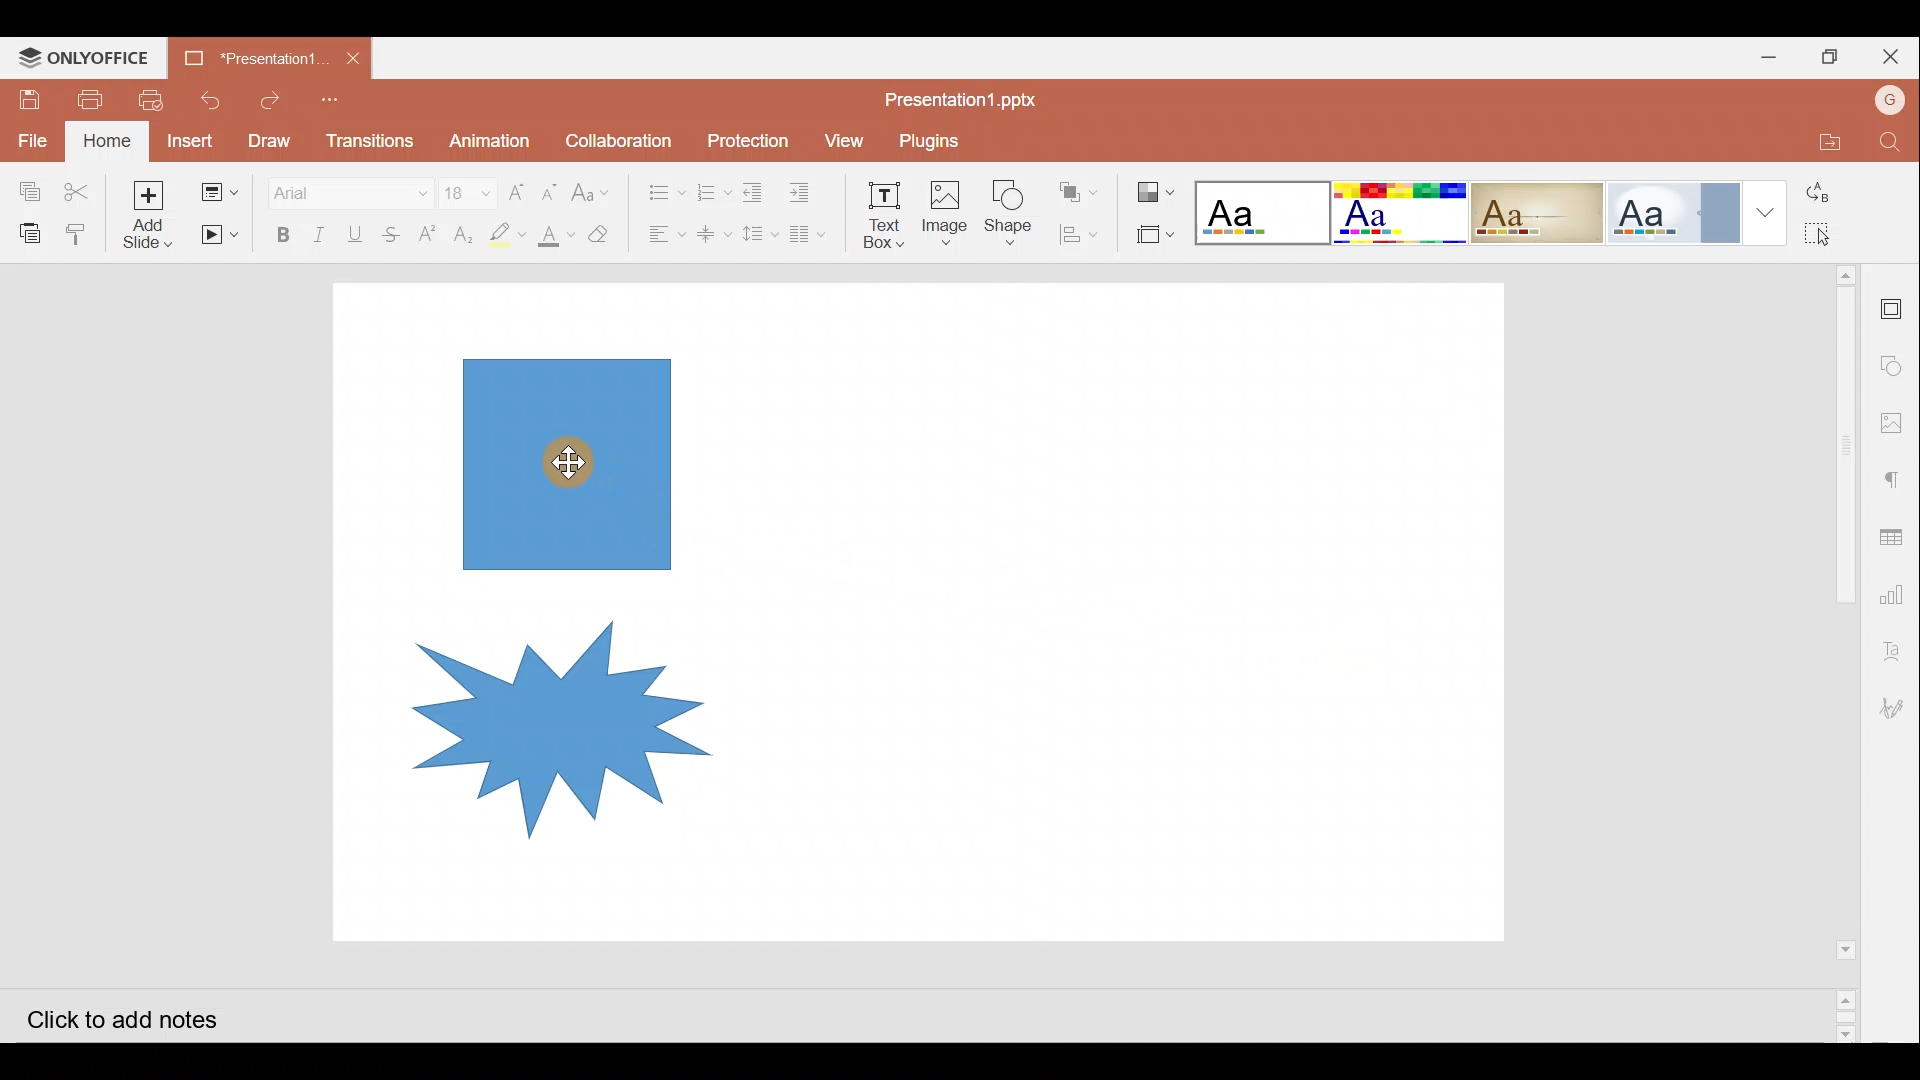 The image size is (1920, 1080). I want to click on Transitions, so click(368, 136).